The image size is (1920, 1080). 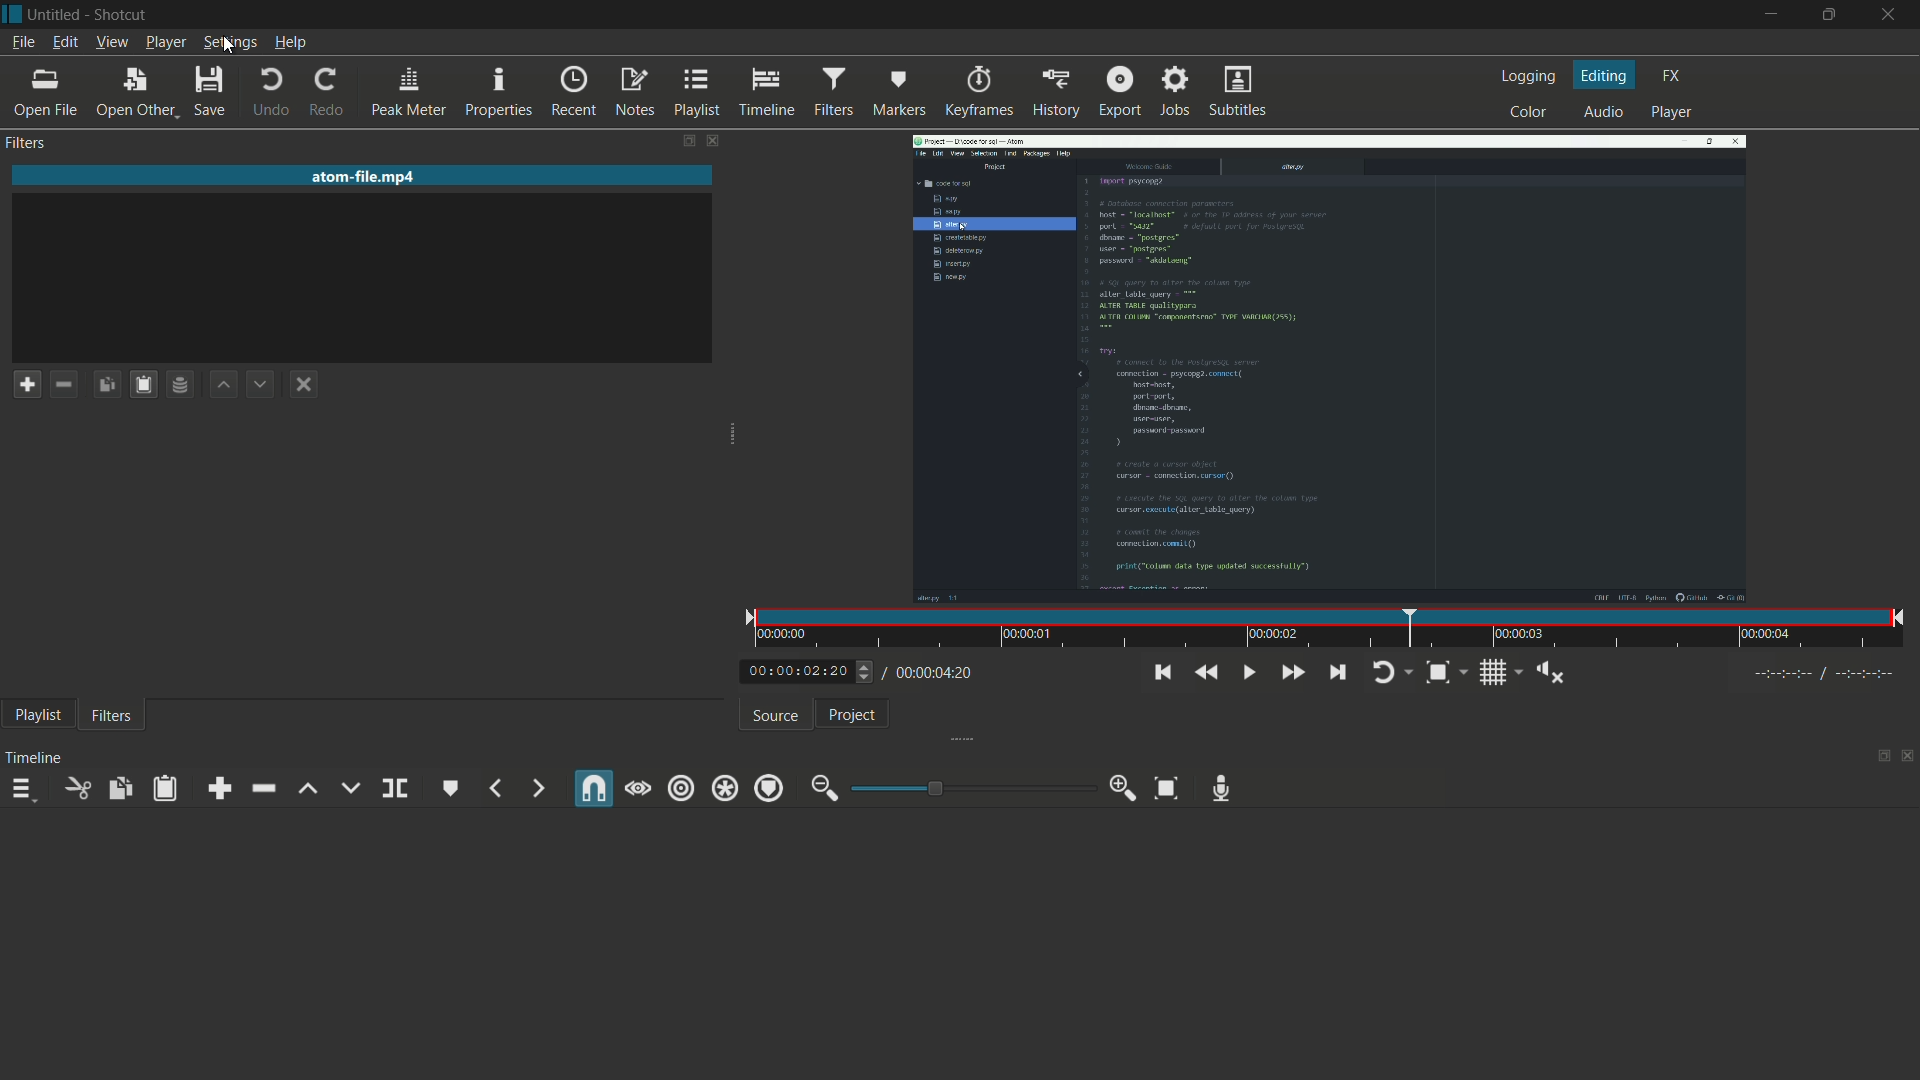 I want to click on filters, so click(x=110, y=717).